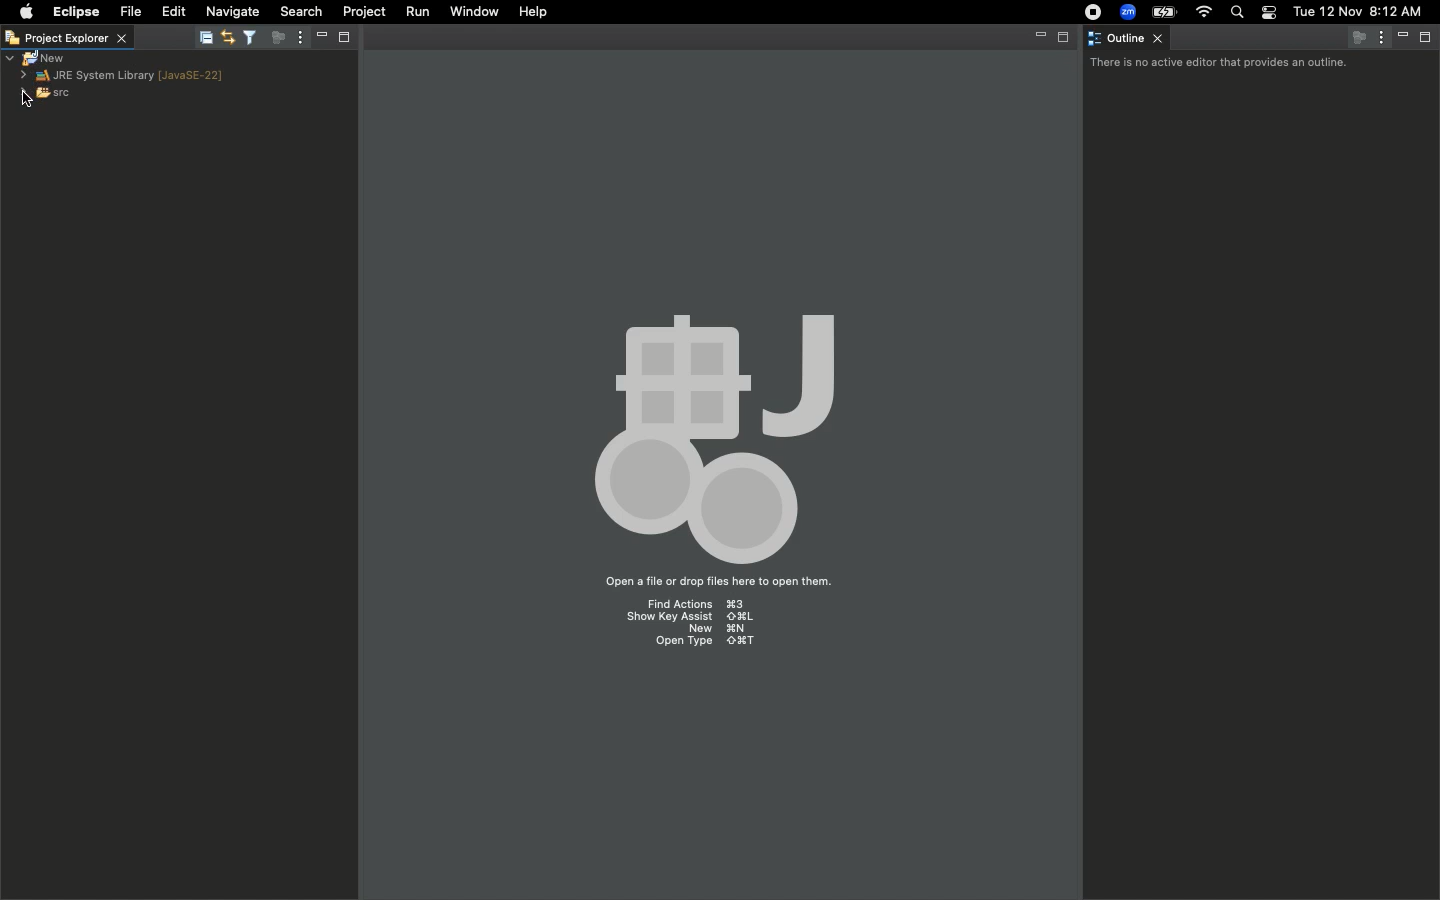 Image resolution: width=1440 pixels, height=900 pixels. I want to click on Charge, so click(1160, 14).